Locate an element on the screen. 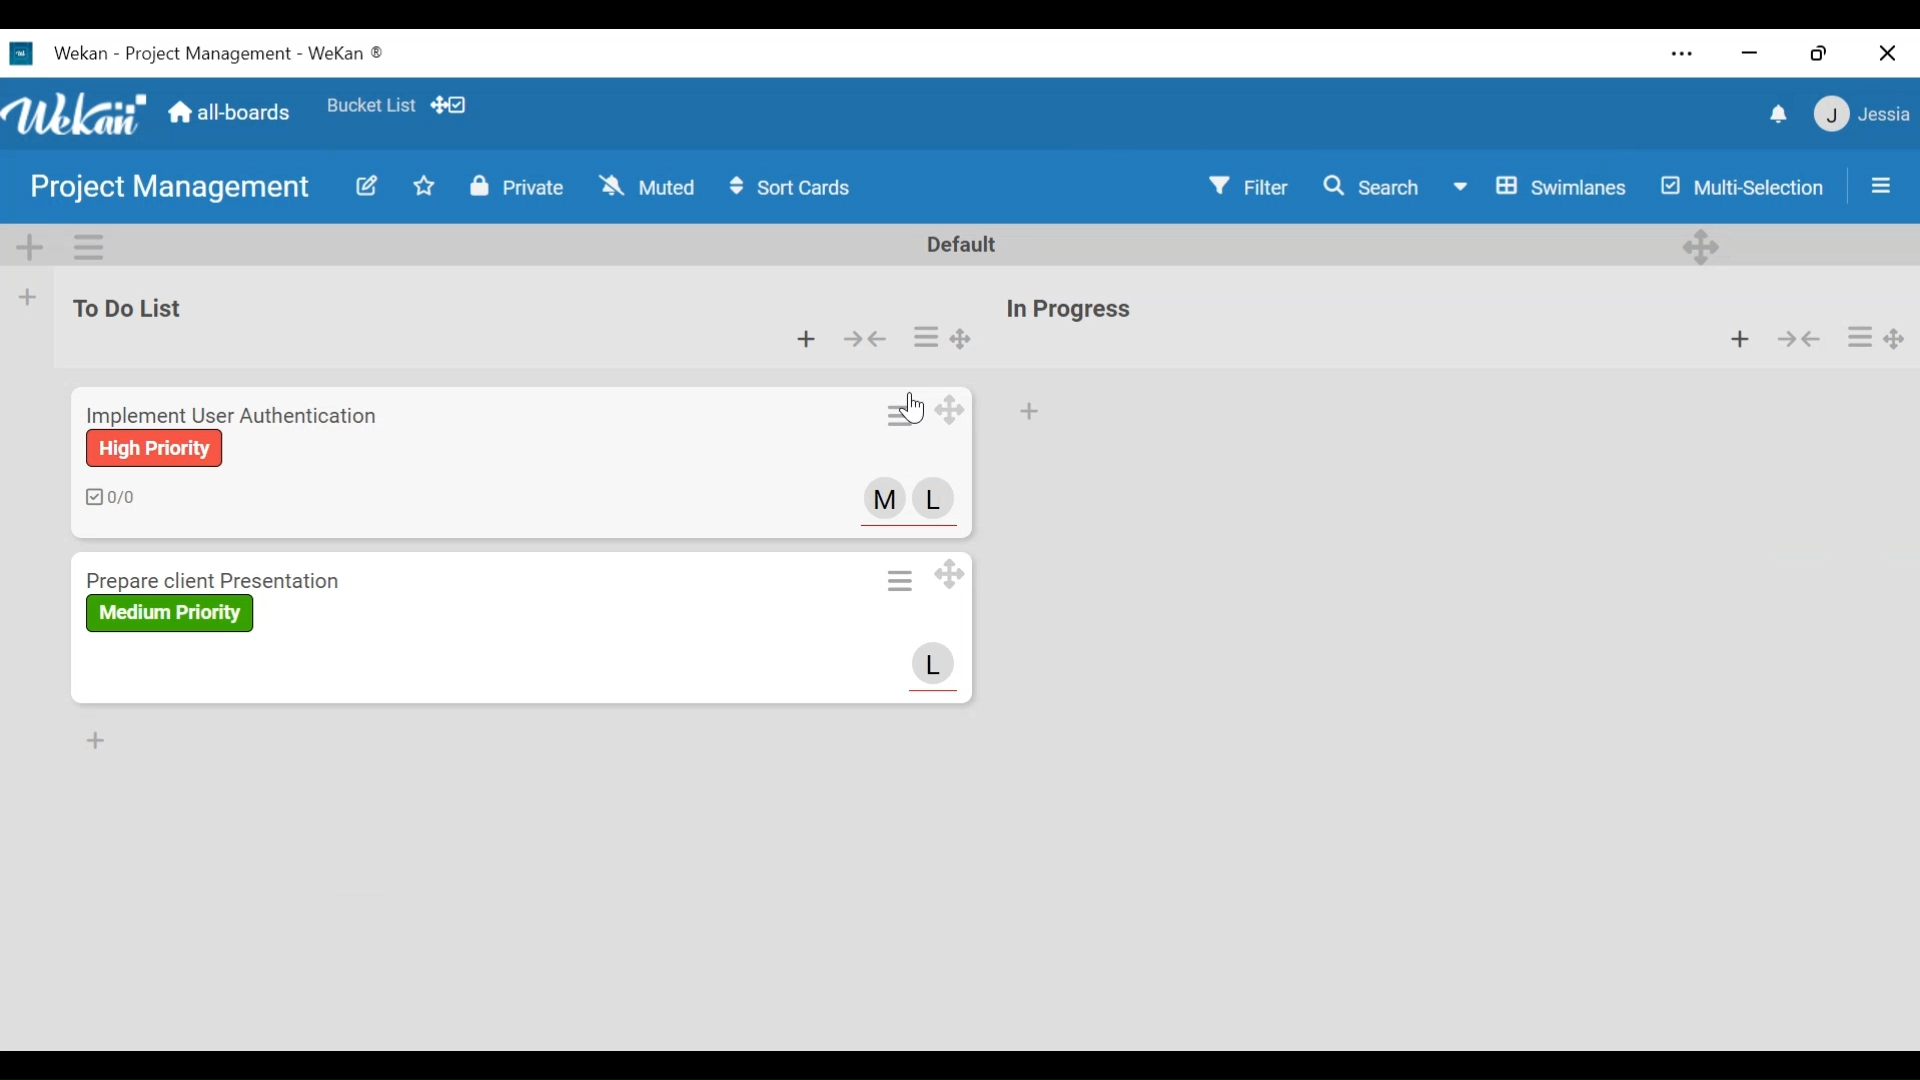 The height and width of the screenshot is (1080, 1920). Home (All boards) is located at coordinates (232, 111).